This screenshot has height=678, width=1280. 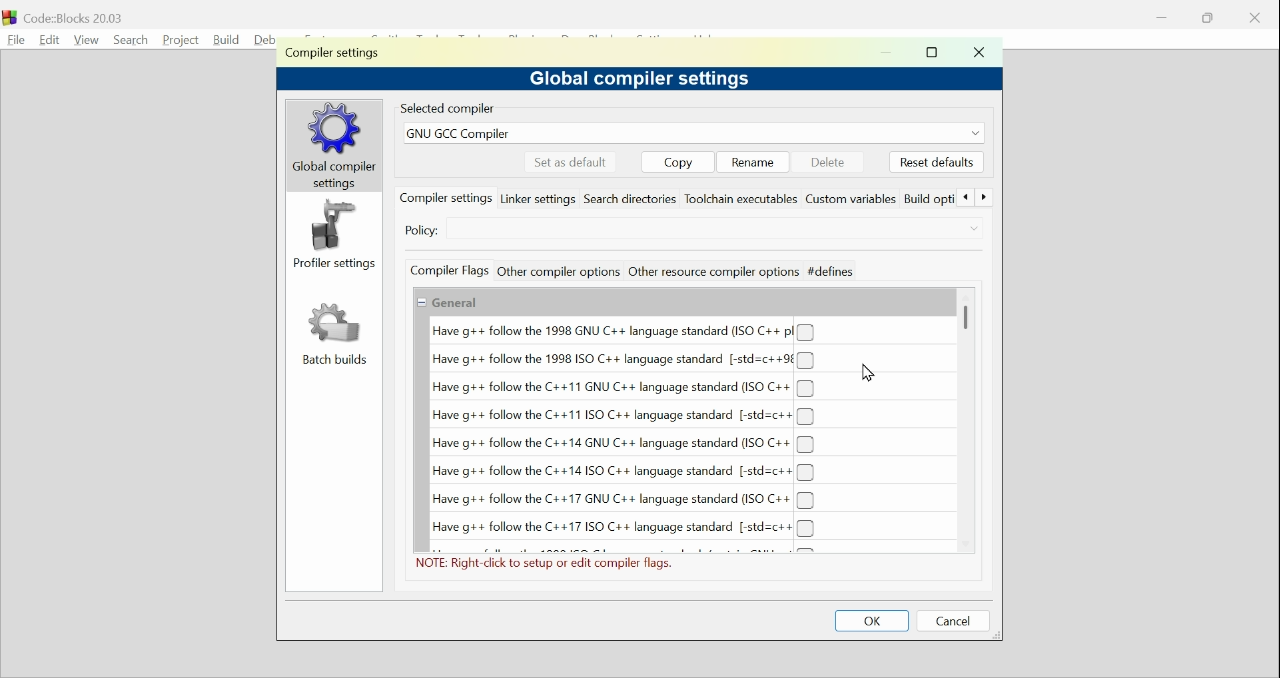 What do you see at coordinates (621, 526) in the screenshot?
I see `(un)check Have g++follow the C++17 GNU C++ language standard (-std-c++` at bounding box center [621, 526].